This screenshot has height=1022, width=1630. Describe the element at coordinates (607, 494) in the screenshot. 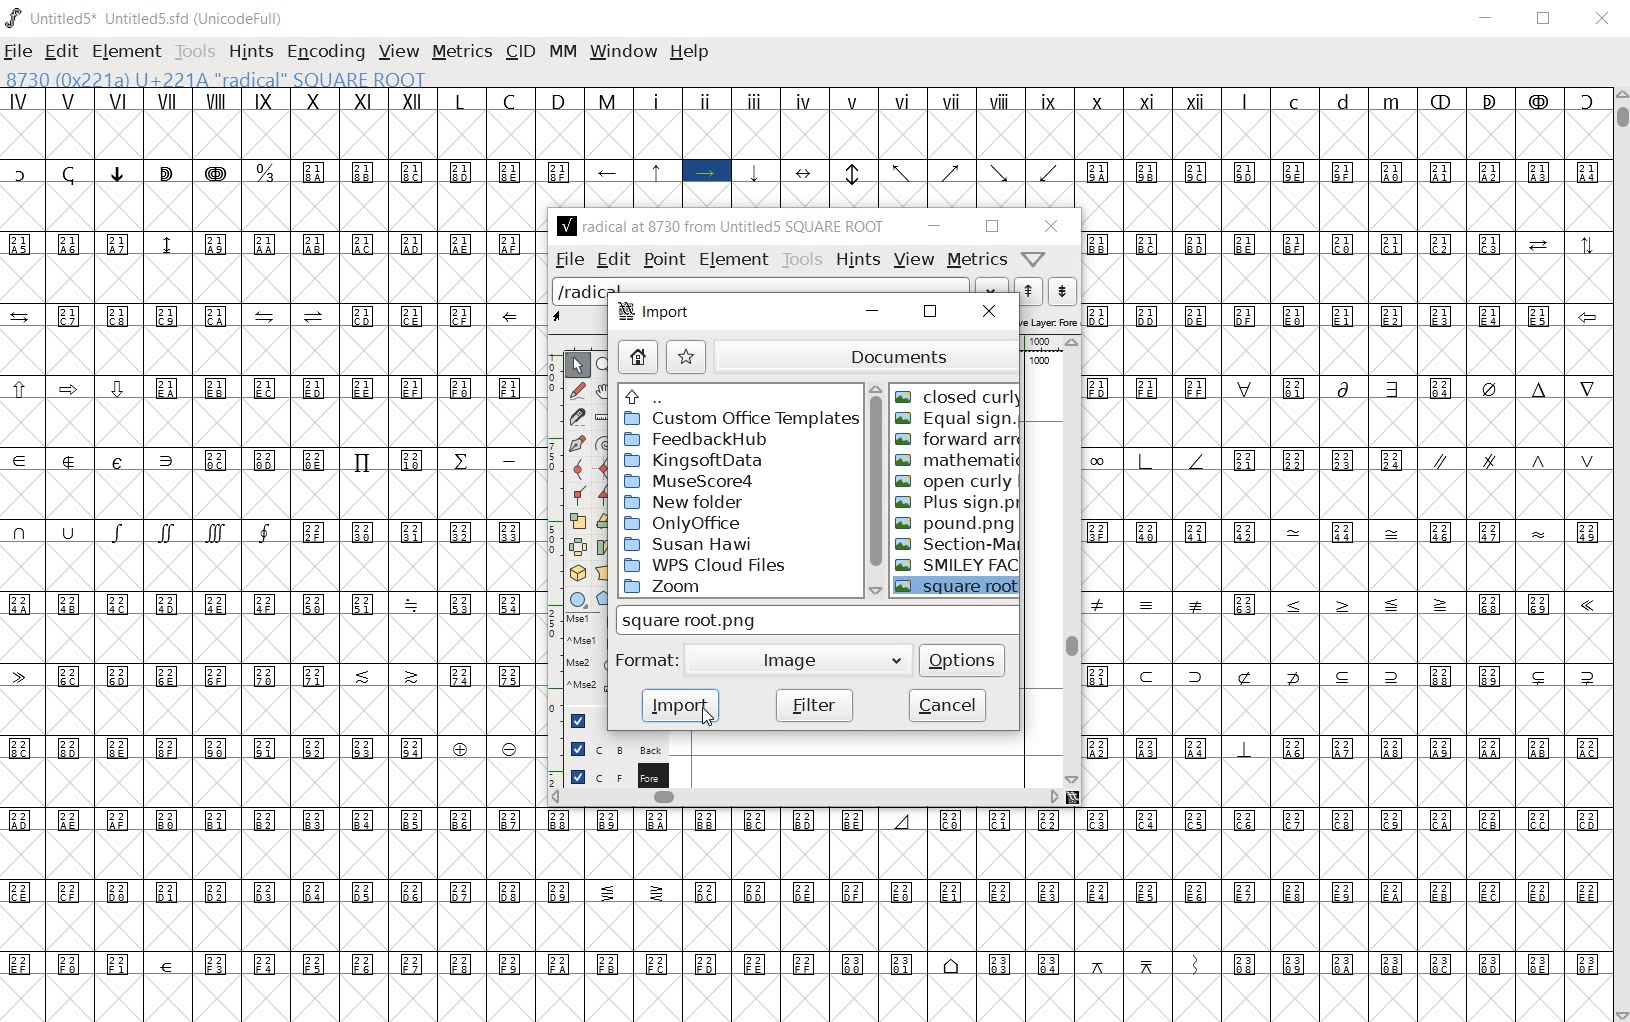

I see `Add a corner point` at that location.